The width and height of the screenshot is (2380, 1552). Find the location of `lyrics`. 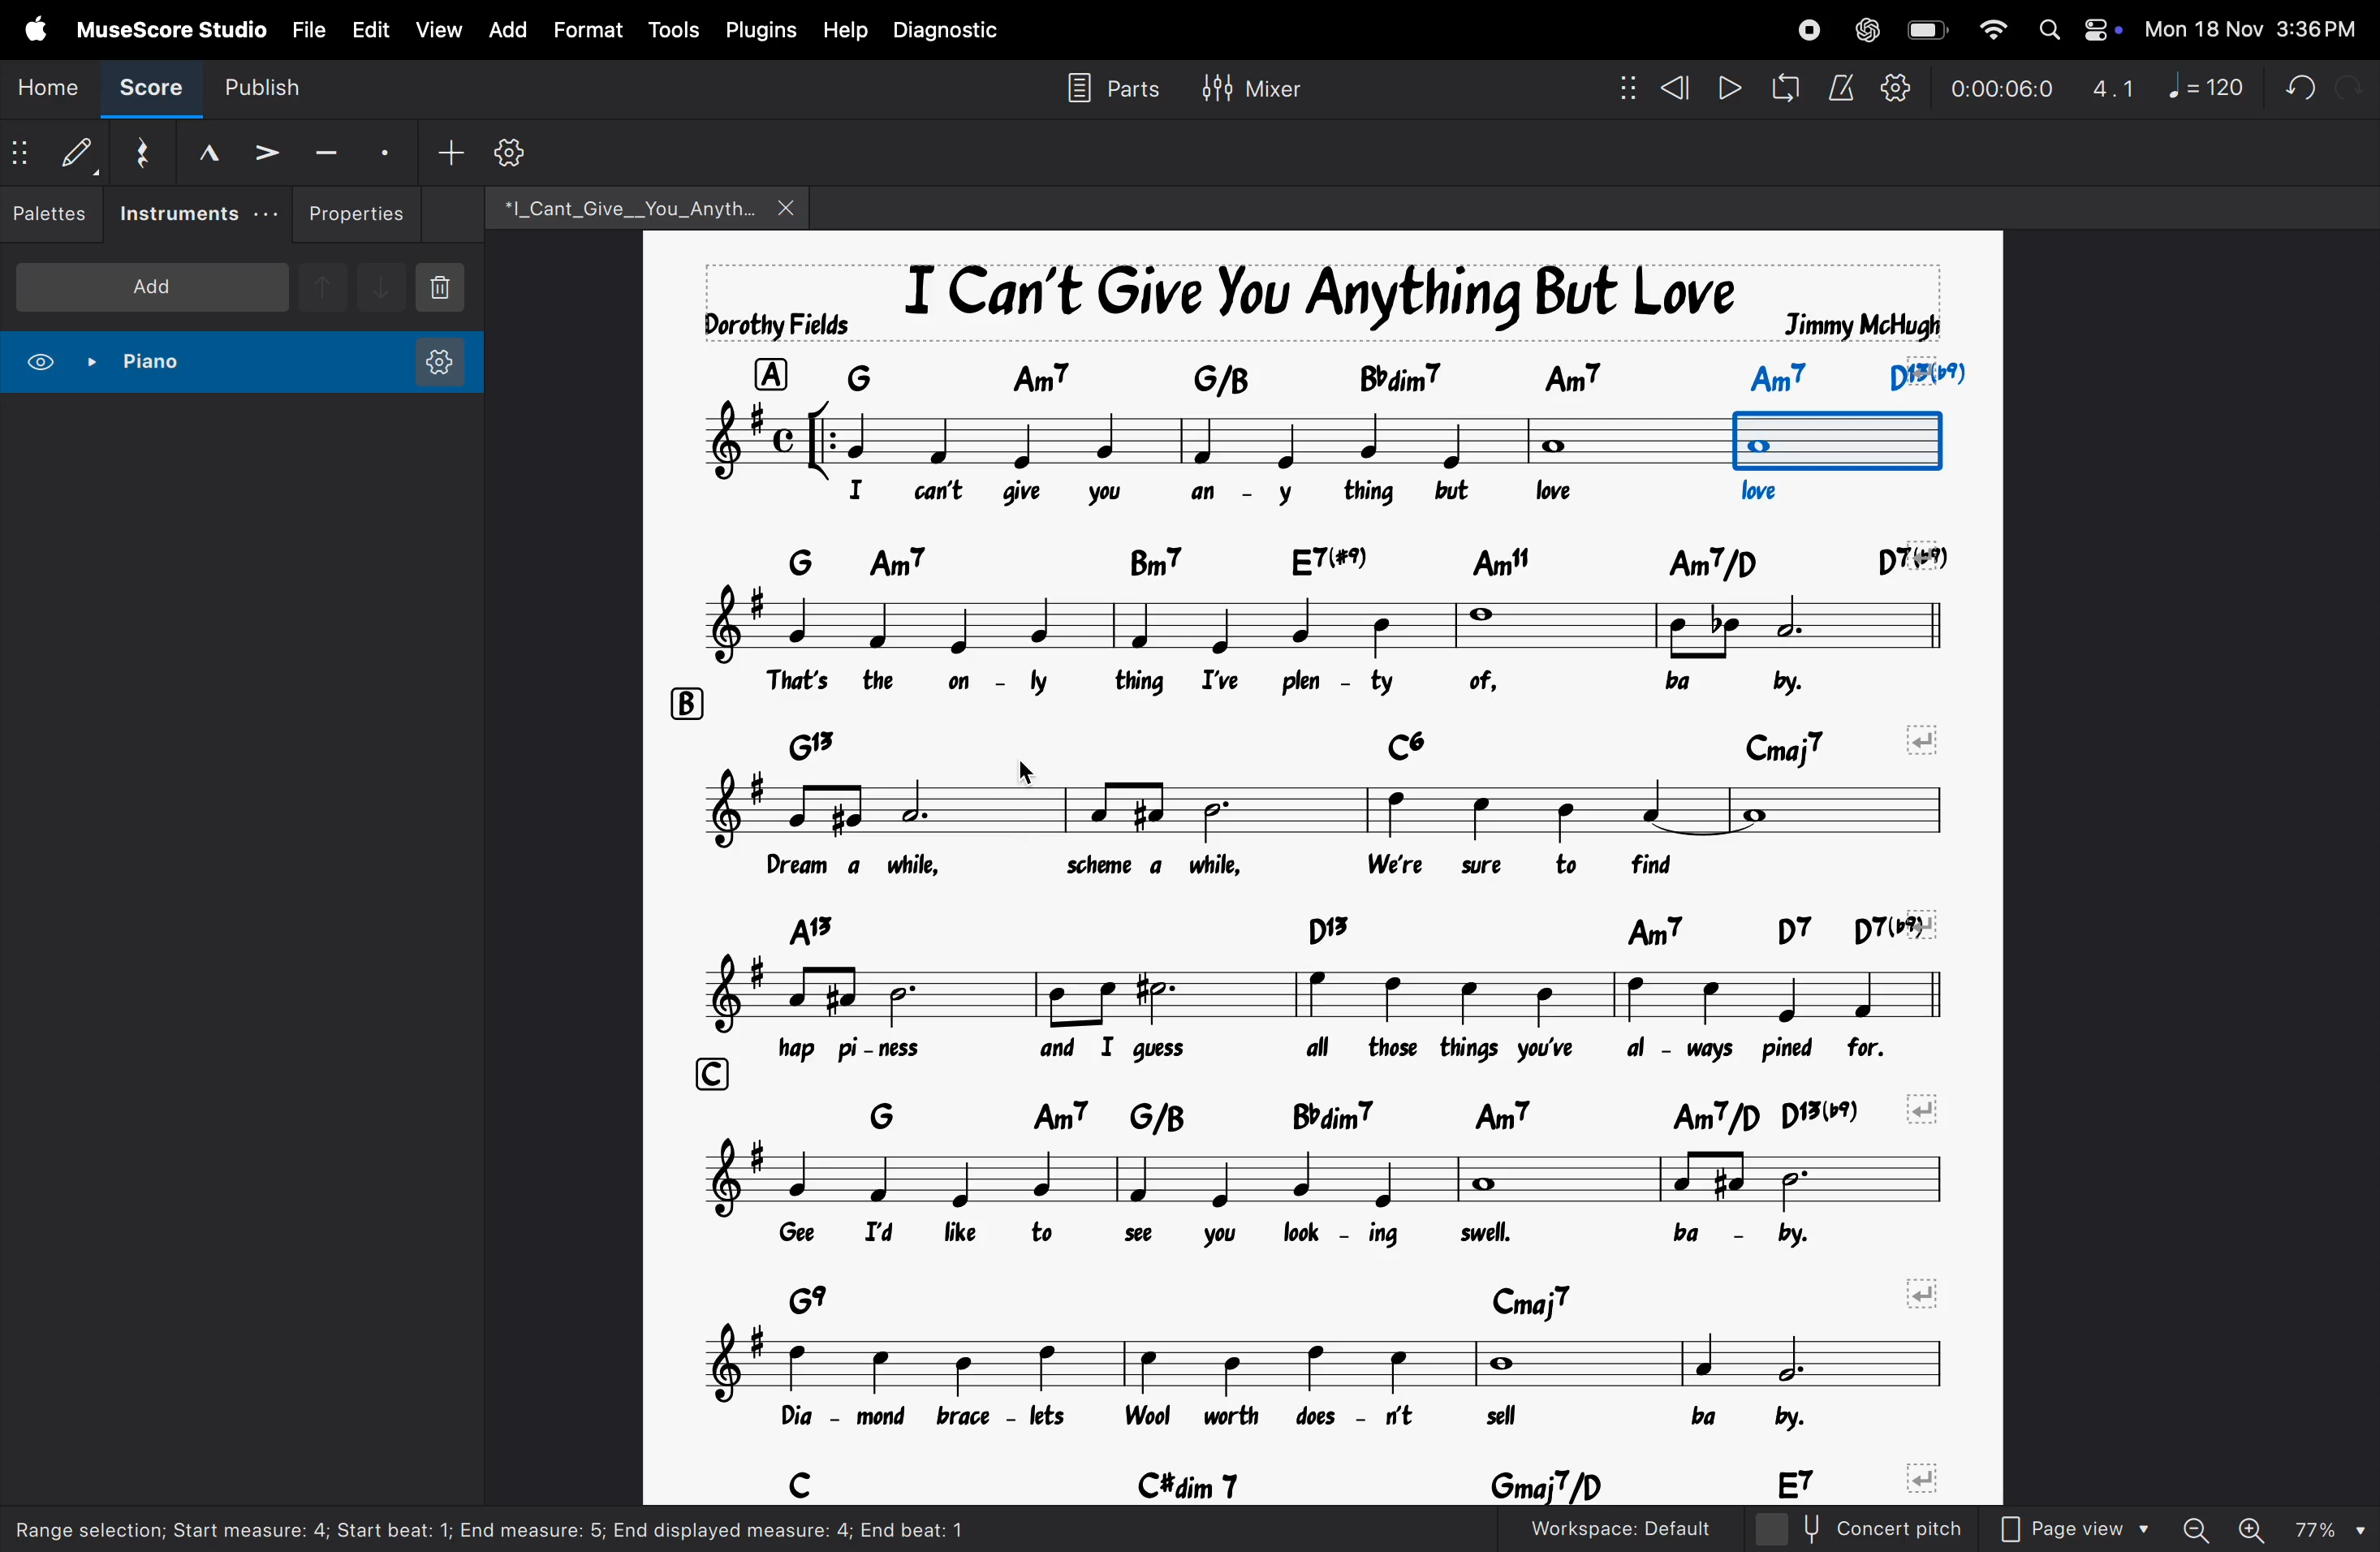

lyrics is located at coordinates (1381, 1050).